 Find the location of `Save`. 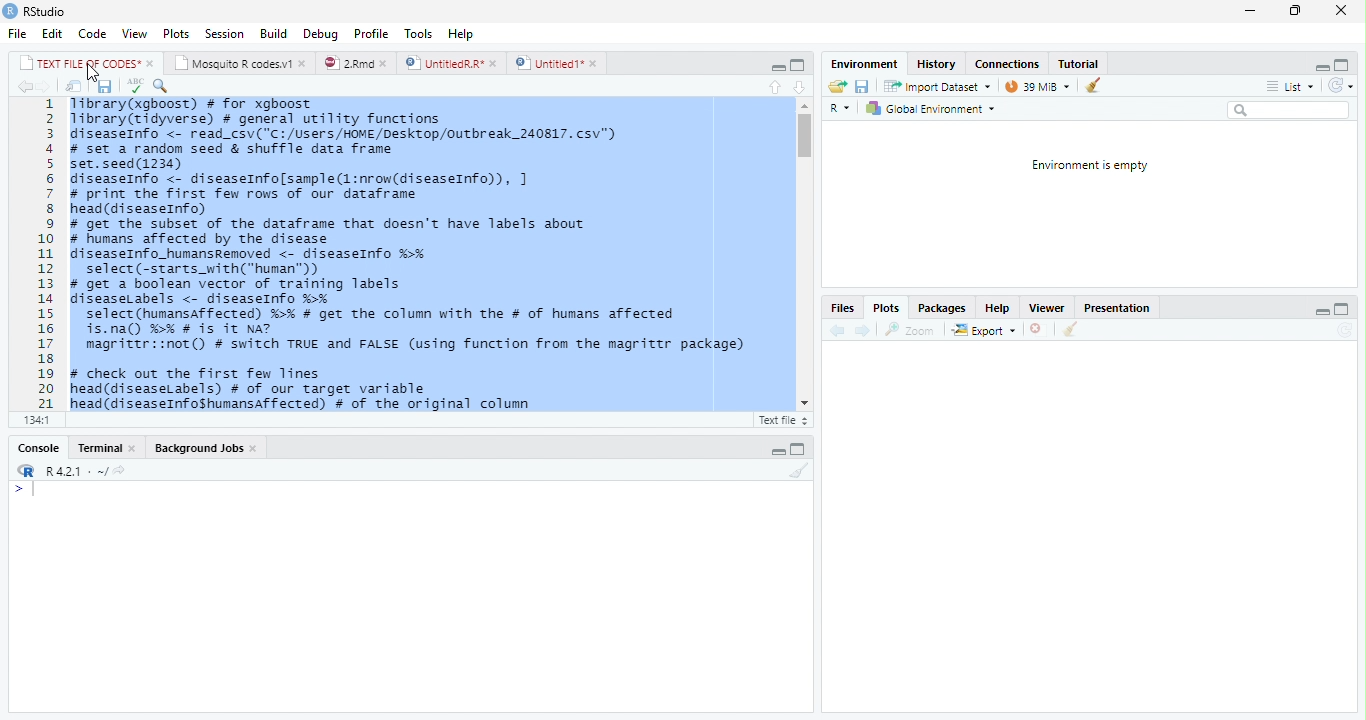

Save is located at coordinates (101, 85).